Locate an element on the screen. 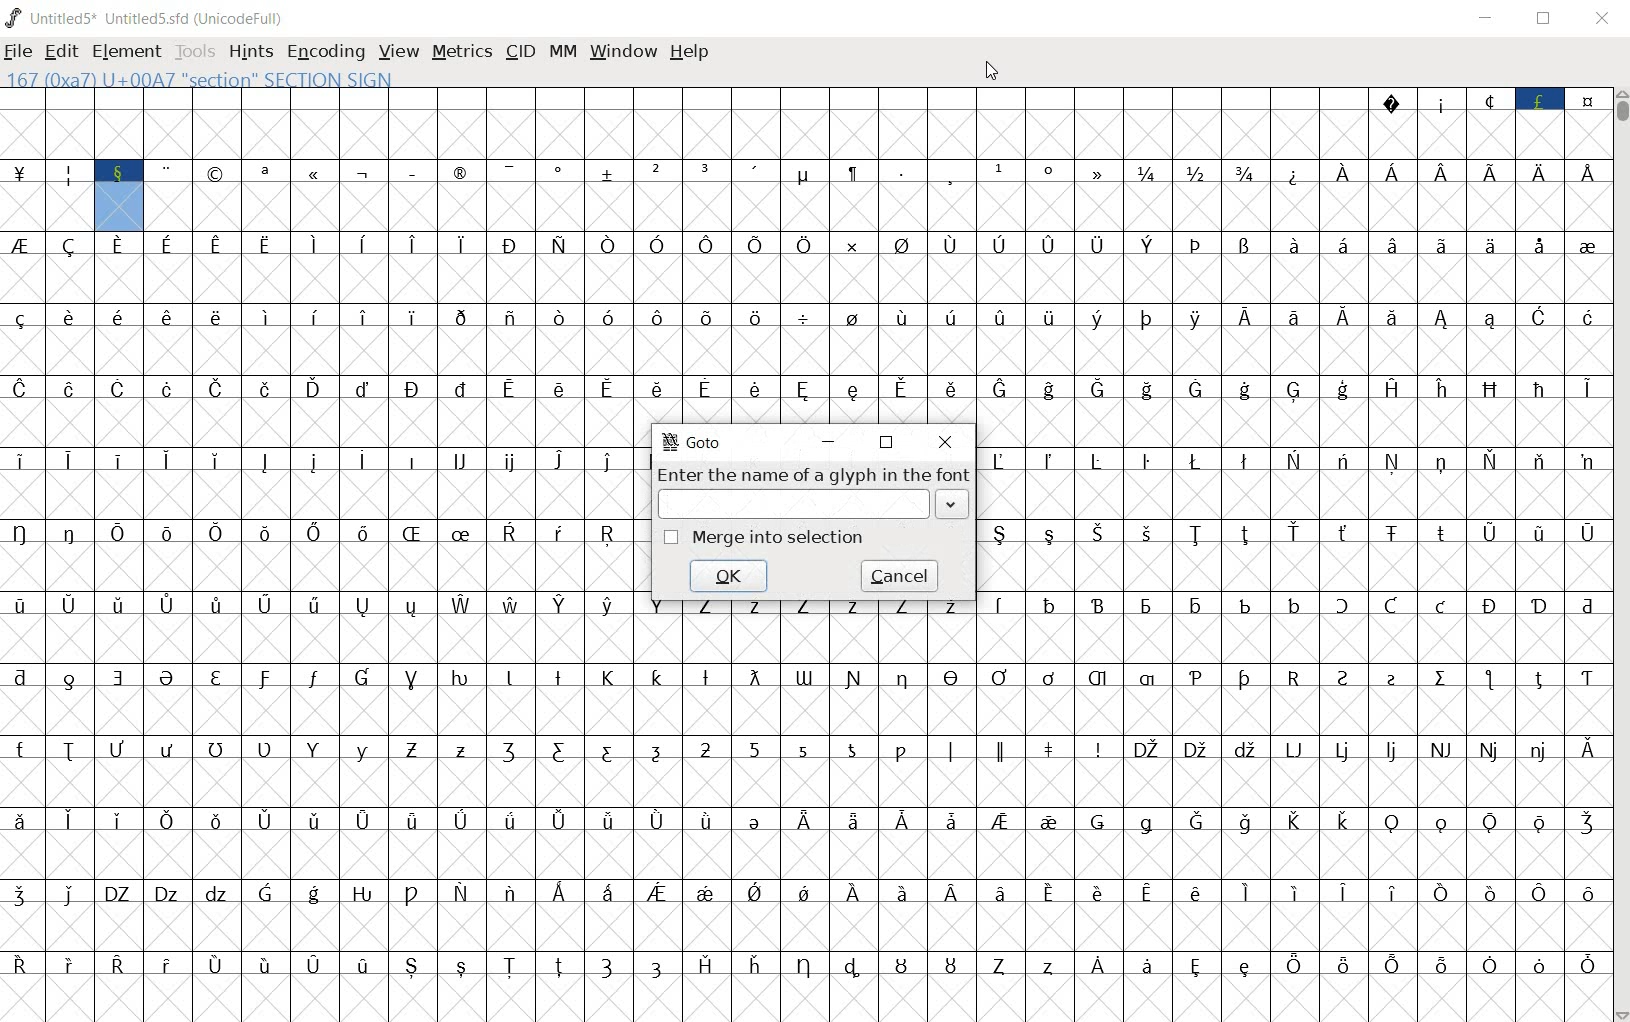 The image size is (1630, 1022). special alphabets is located at coordinates (268, 916).